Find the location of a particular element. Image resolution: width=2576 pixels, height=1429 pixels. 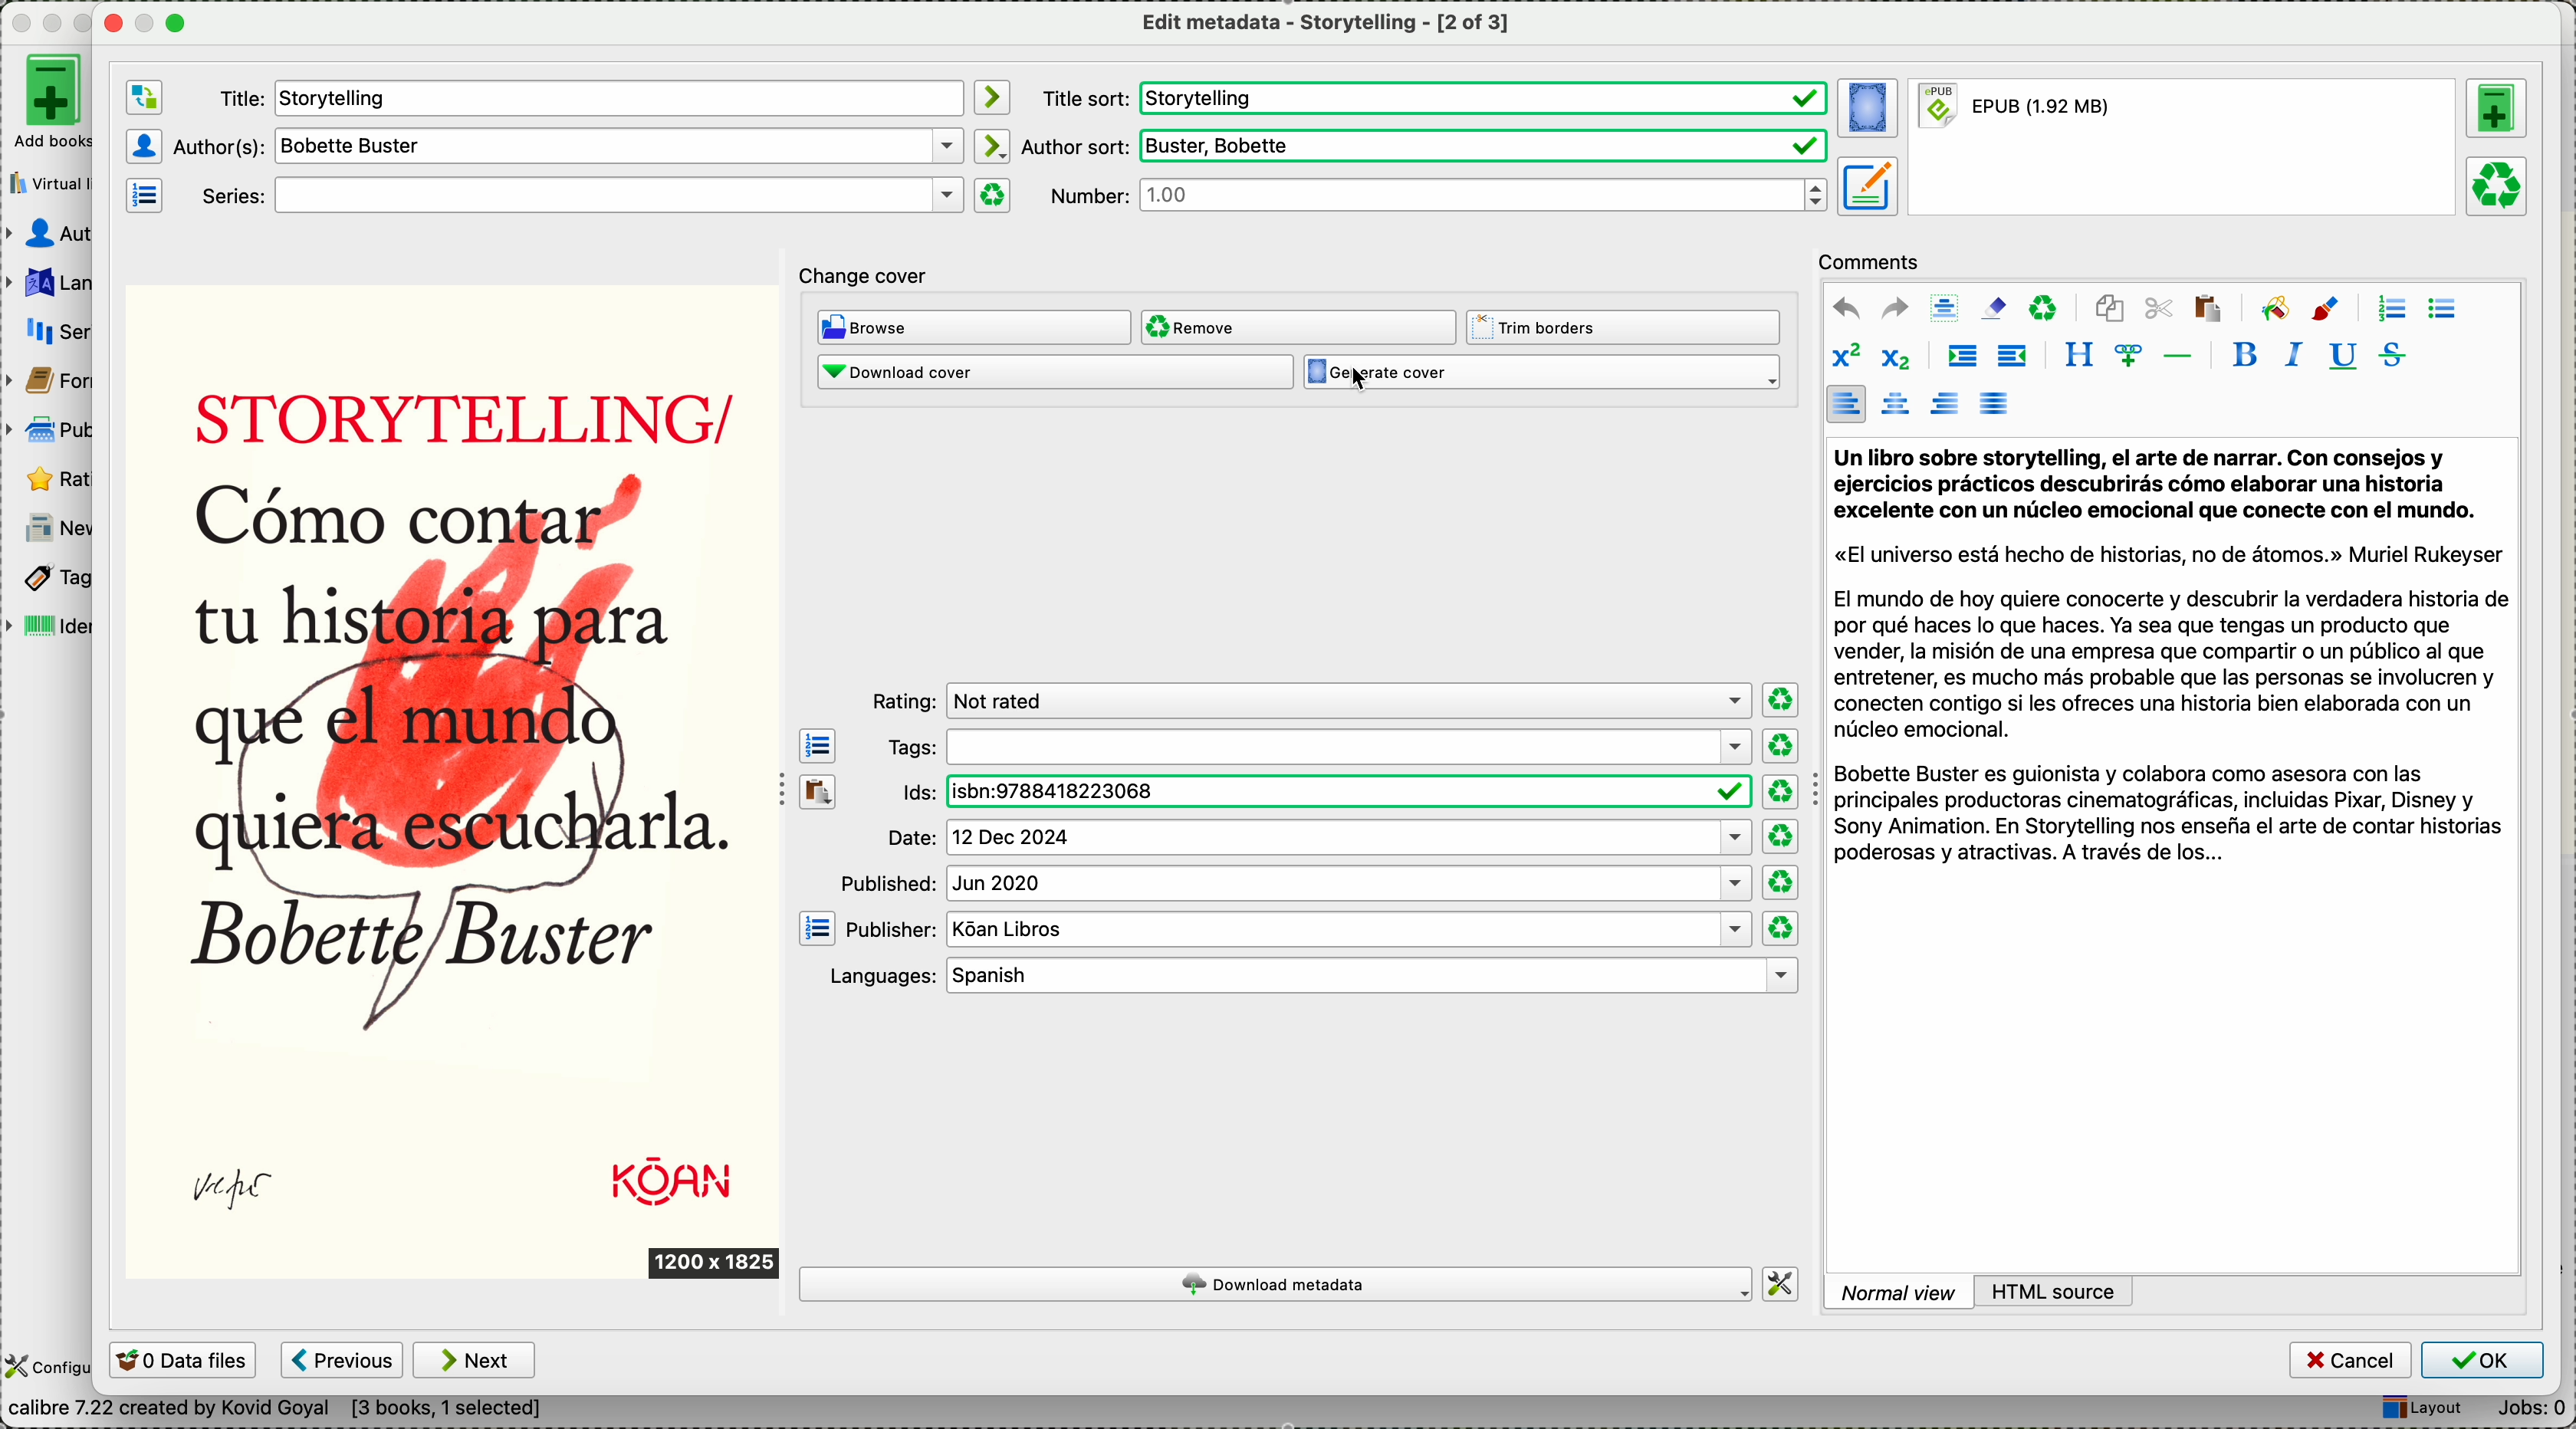

icon is located at coordinates (145, 145).